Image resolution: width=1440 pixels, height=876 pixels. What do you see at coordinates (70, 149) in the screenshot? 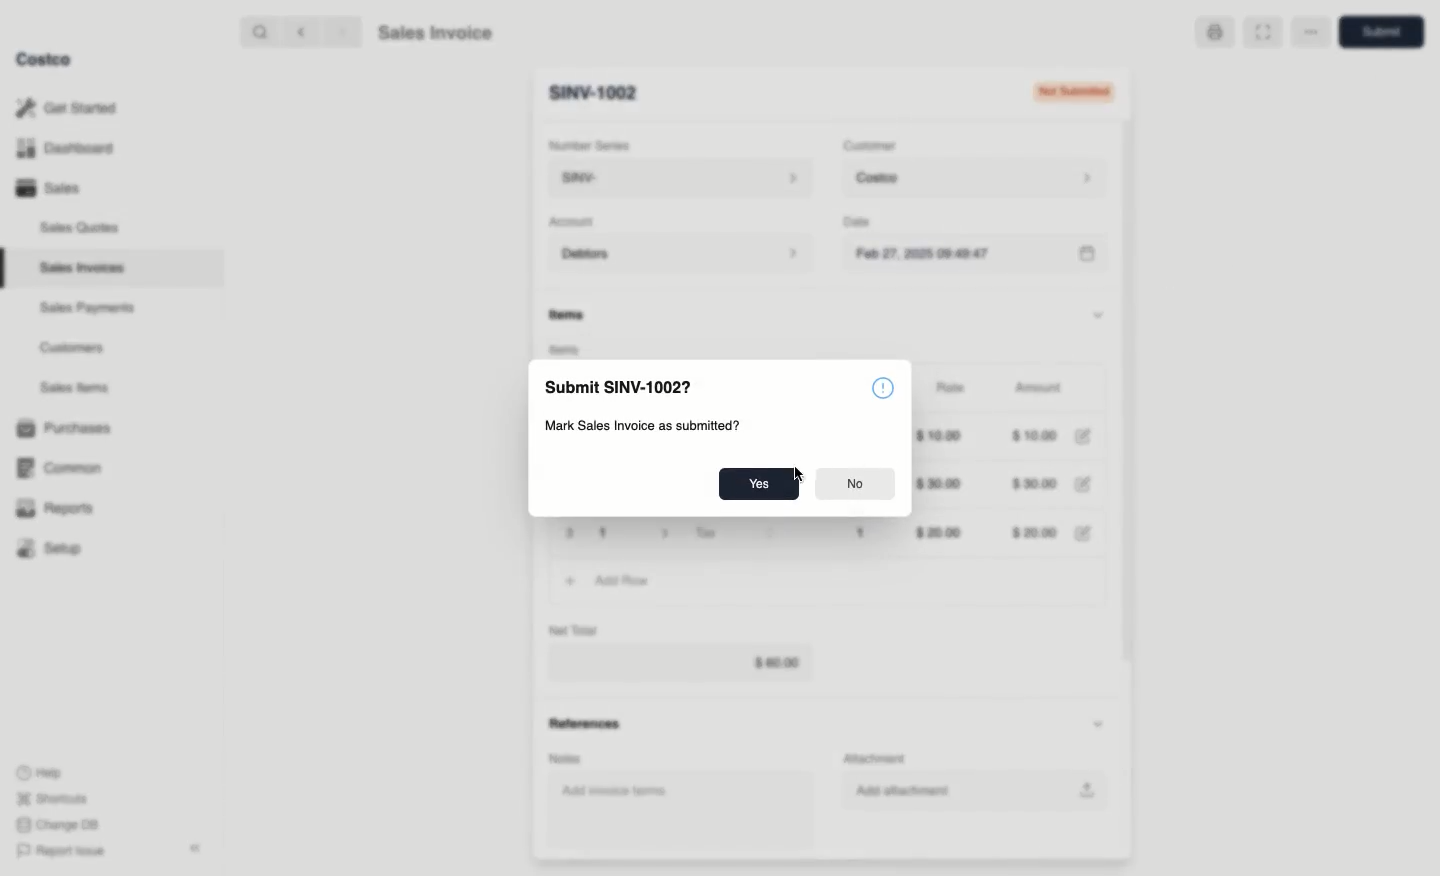
I see `Dashboard` at bounding box center [70, 149].